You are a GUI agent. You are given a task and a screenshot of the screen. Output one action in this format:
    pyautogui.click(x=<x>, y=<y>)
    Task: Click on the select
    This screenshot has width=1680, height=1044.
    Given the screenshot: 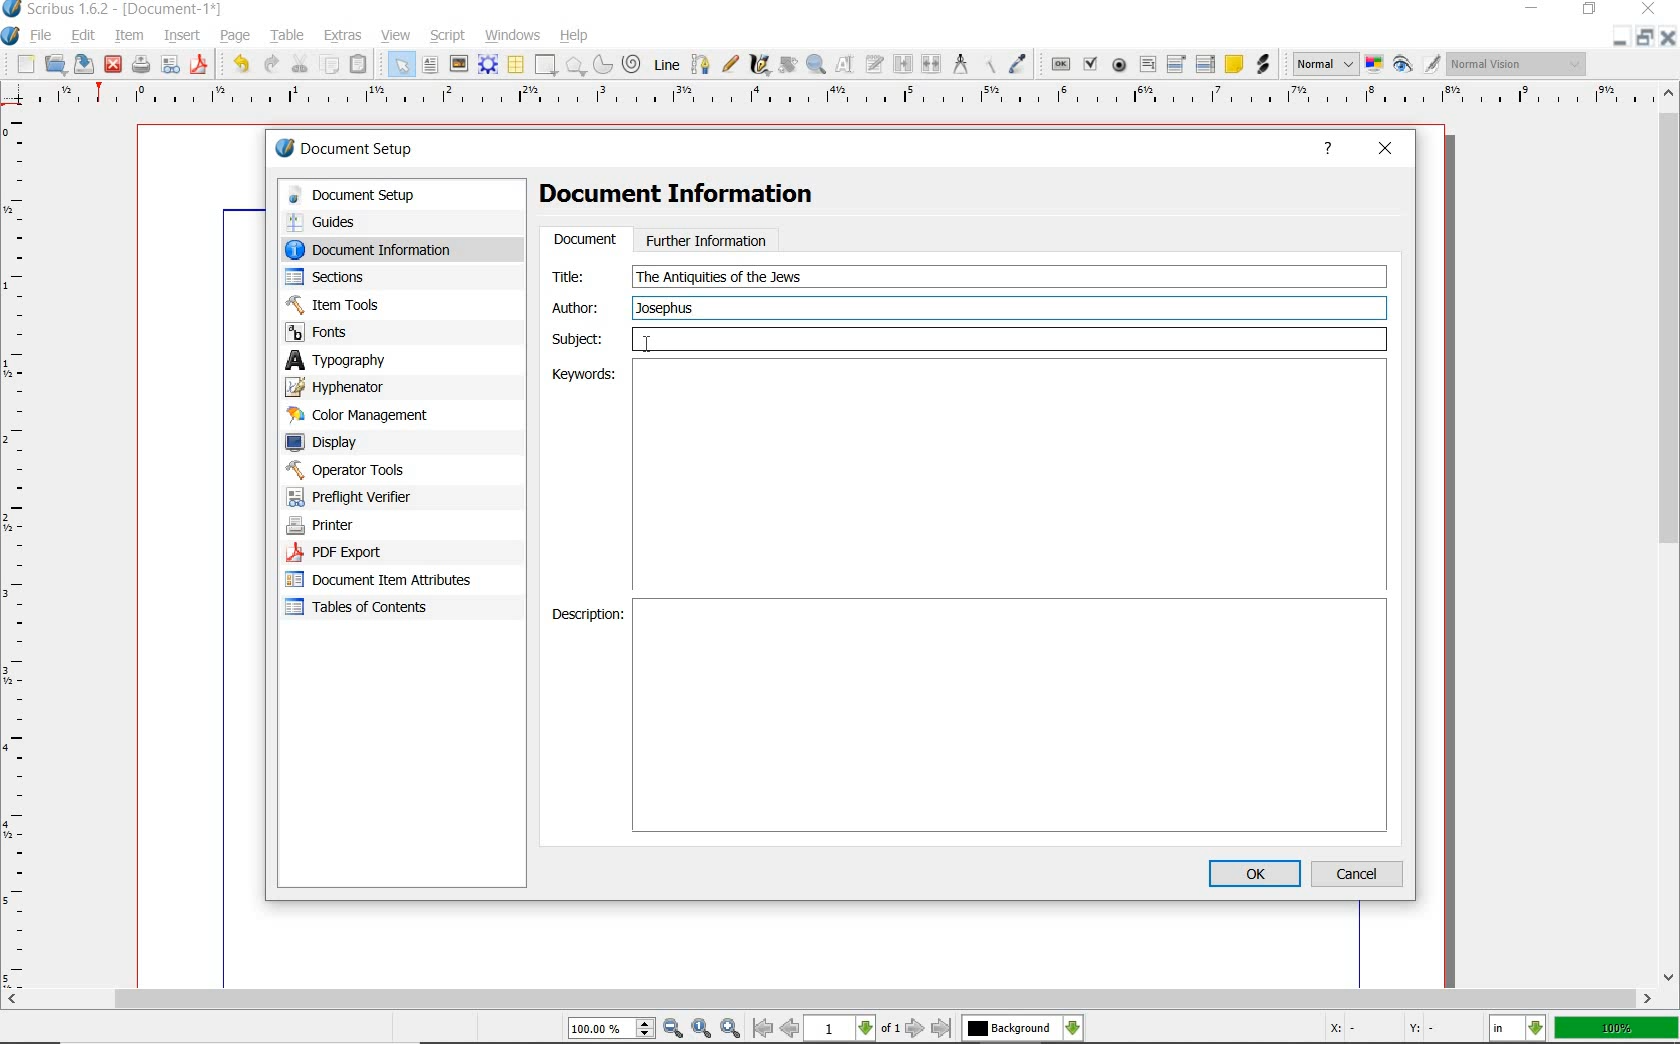 What is the action you would take?
    pyautogui.click(x=403, y=64)
    